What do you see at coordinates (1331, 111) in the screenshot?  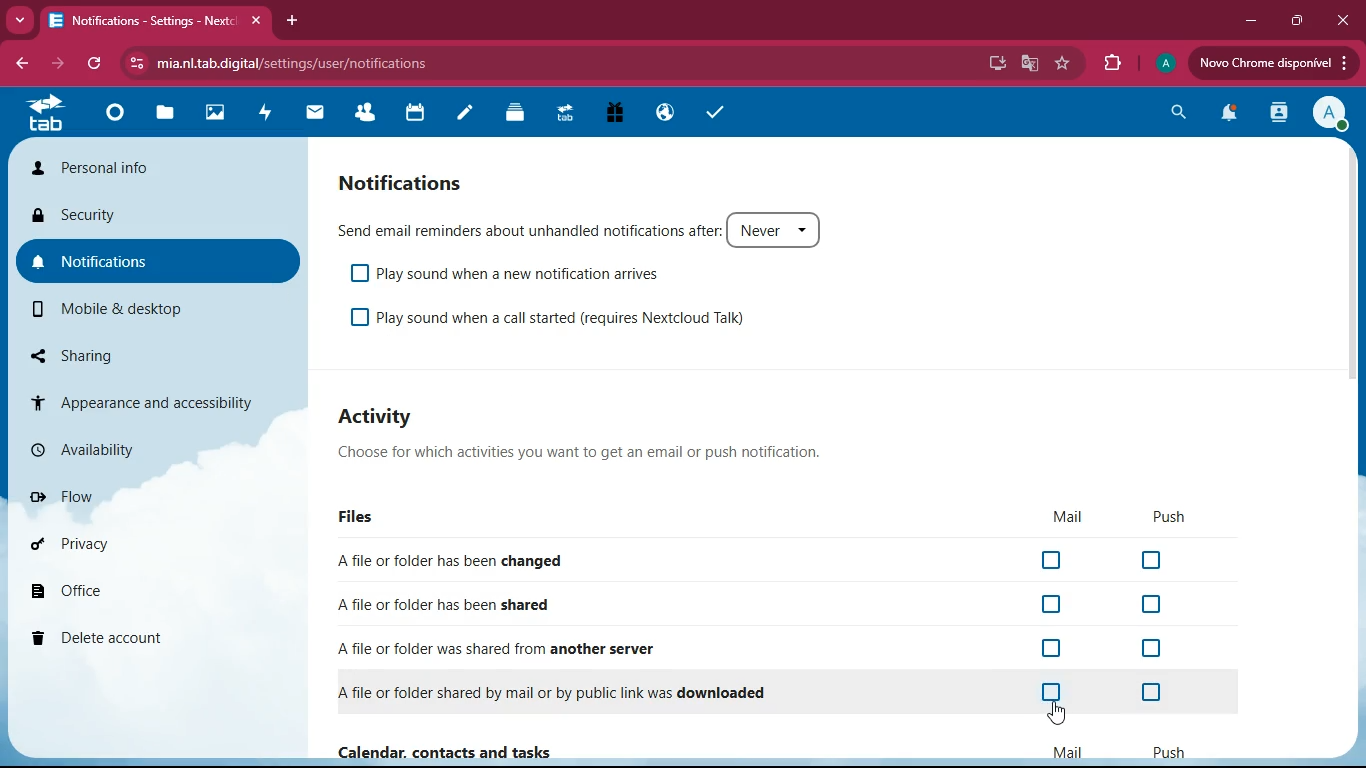 I see `profile` at bounding box center [1331, 111].